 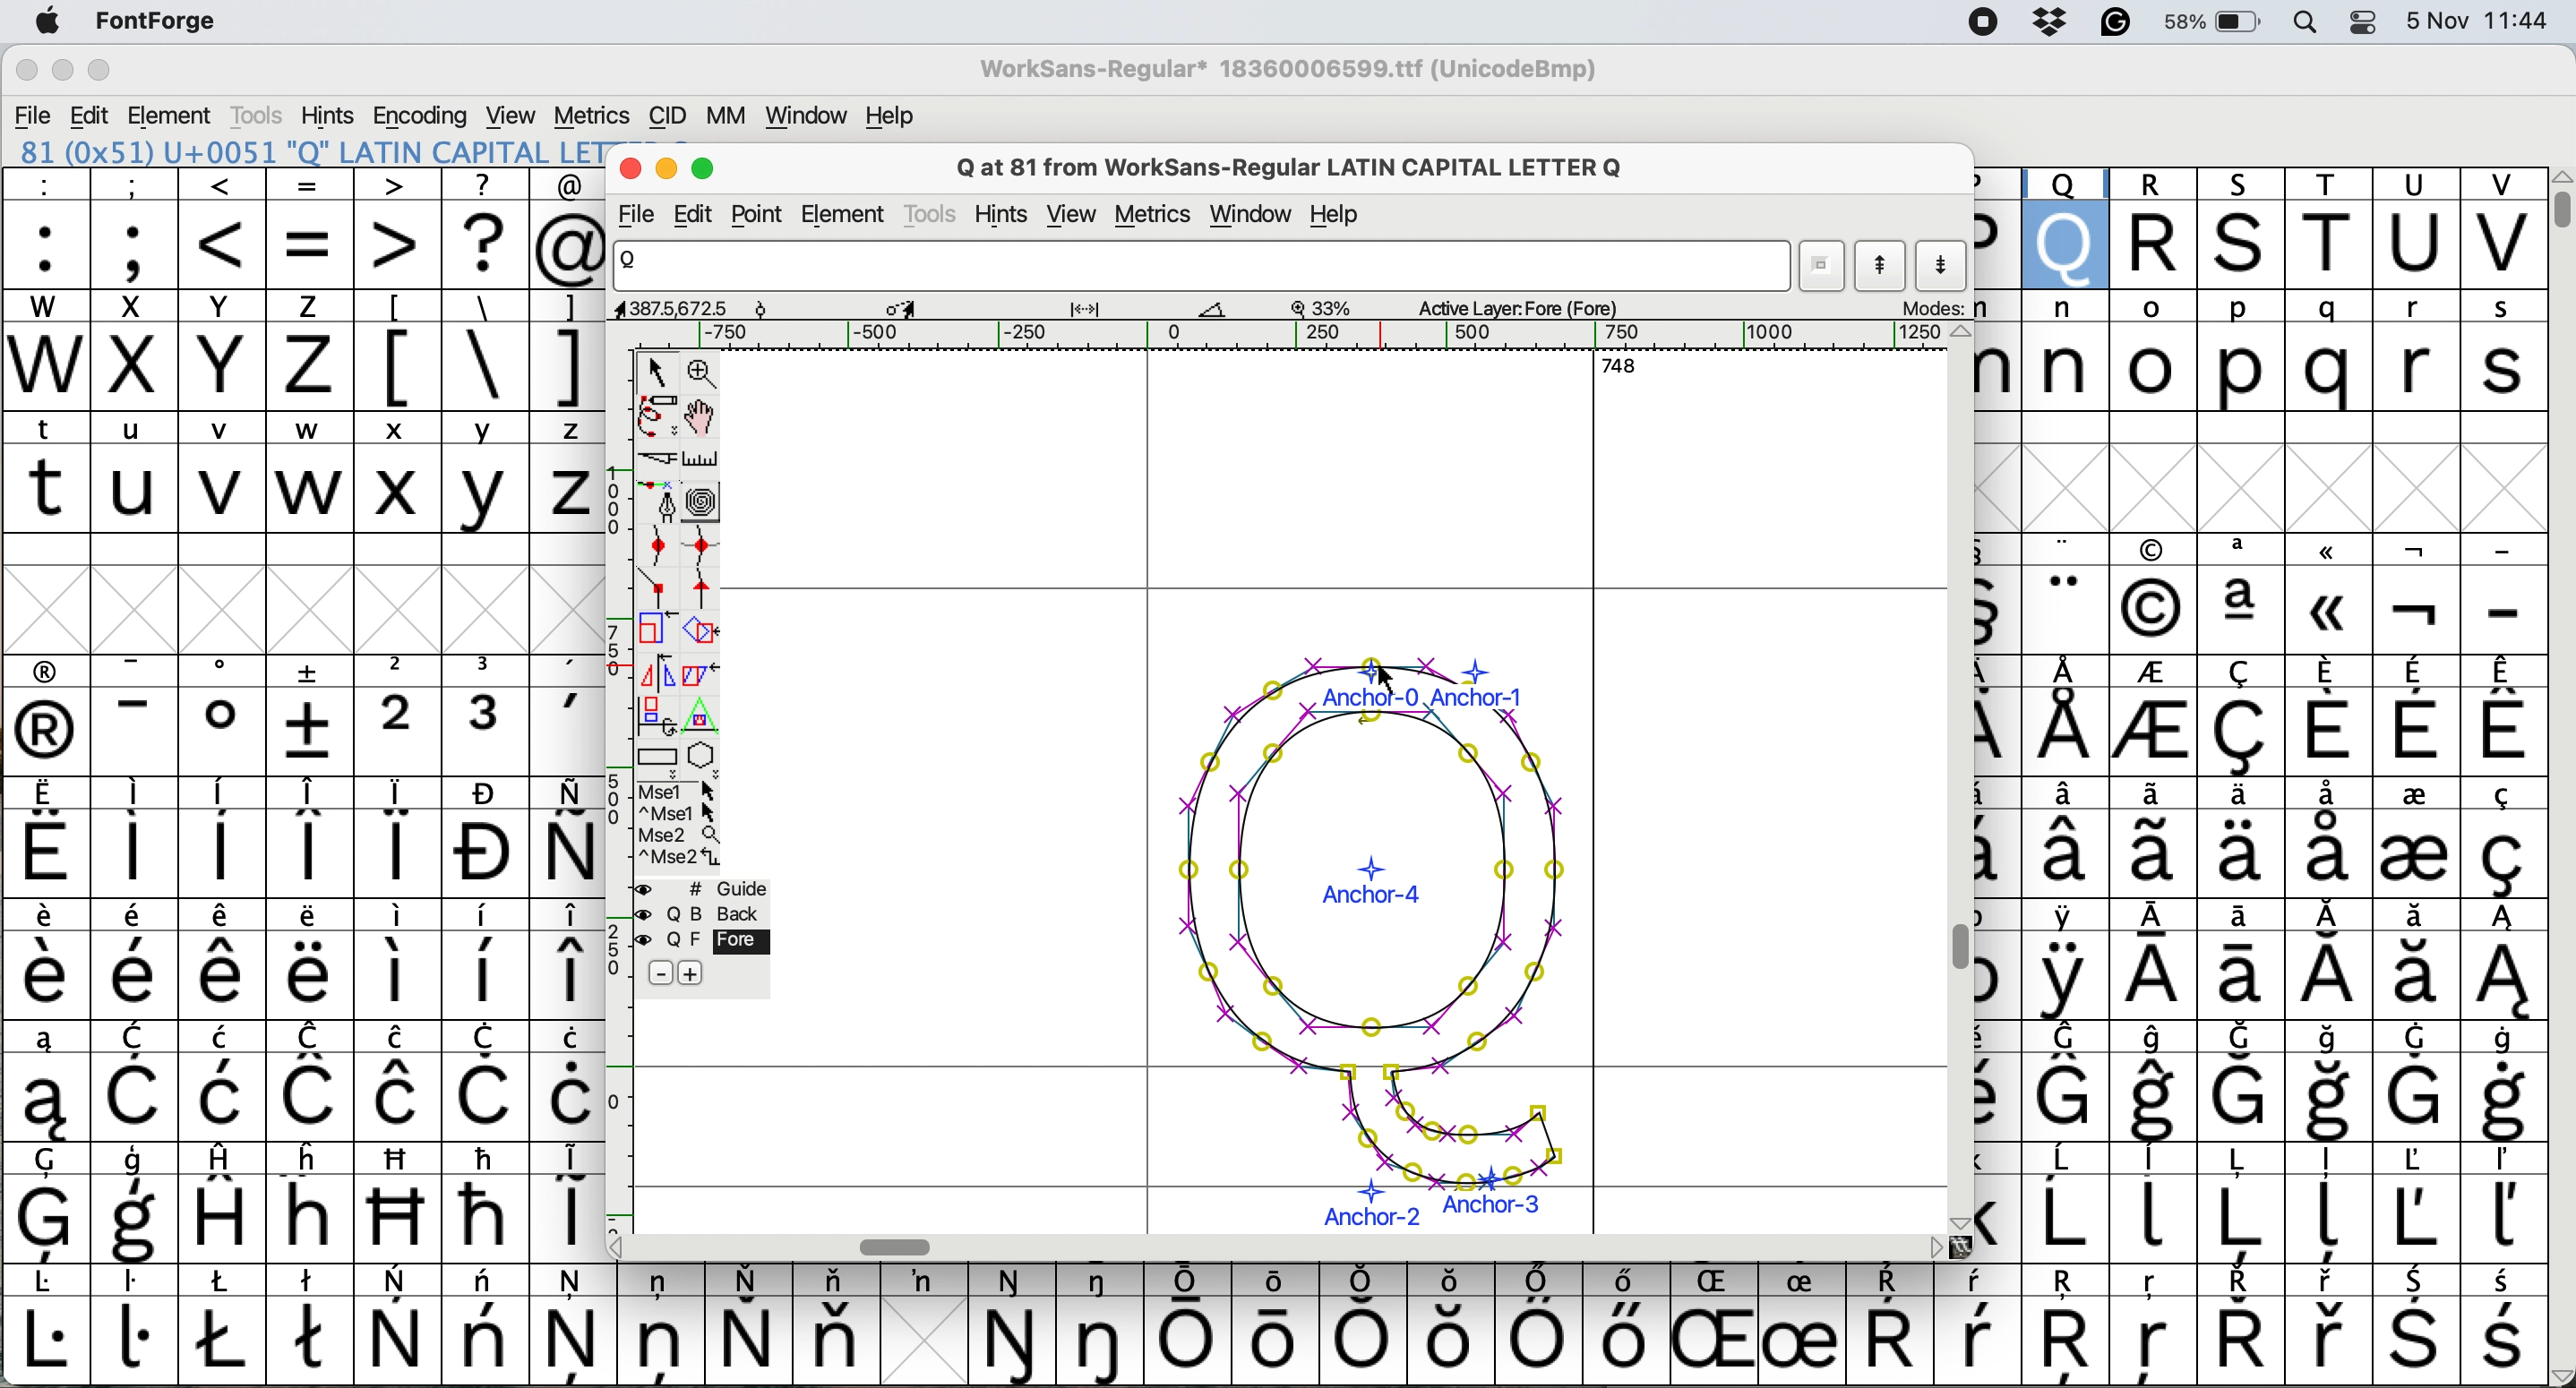 I want to click on draw freehand scale, so click(x=659, y=419).